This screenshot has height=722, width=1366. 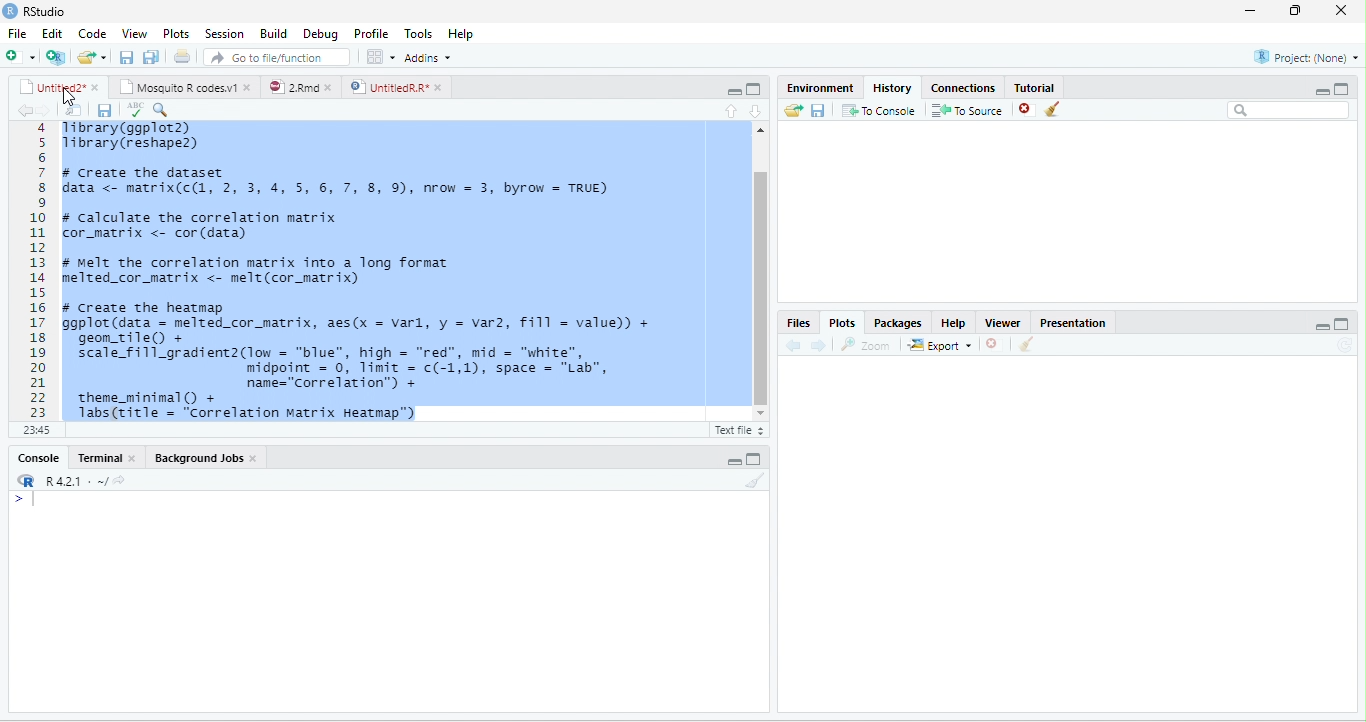 I want to click on edit, so click(x=52, y=34).